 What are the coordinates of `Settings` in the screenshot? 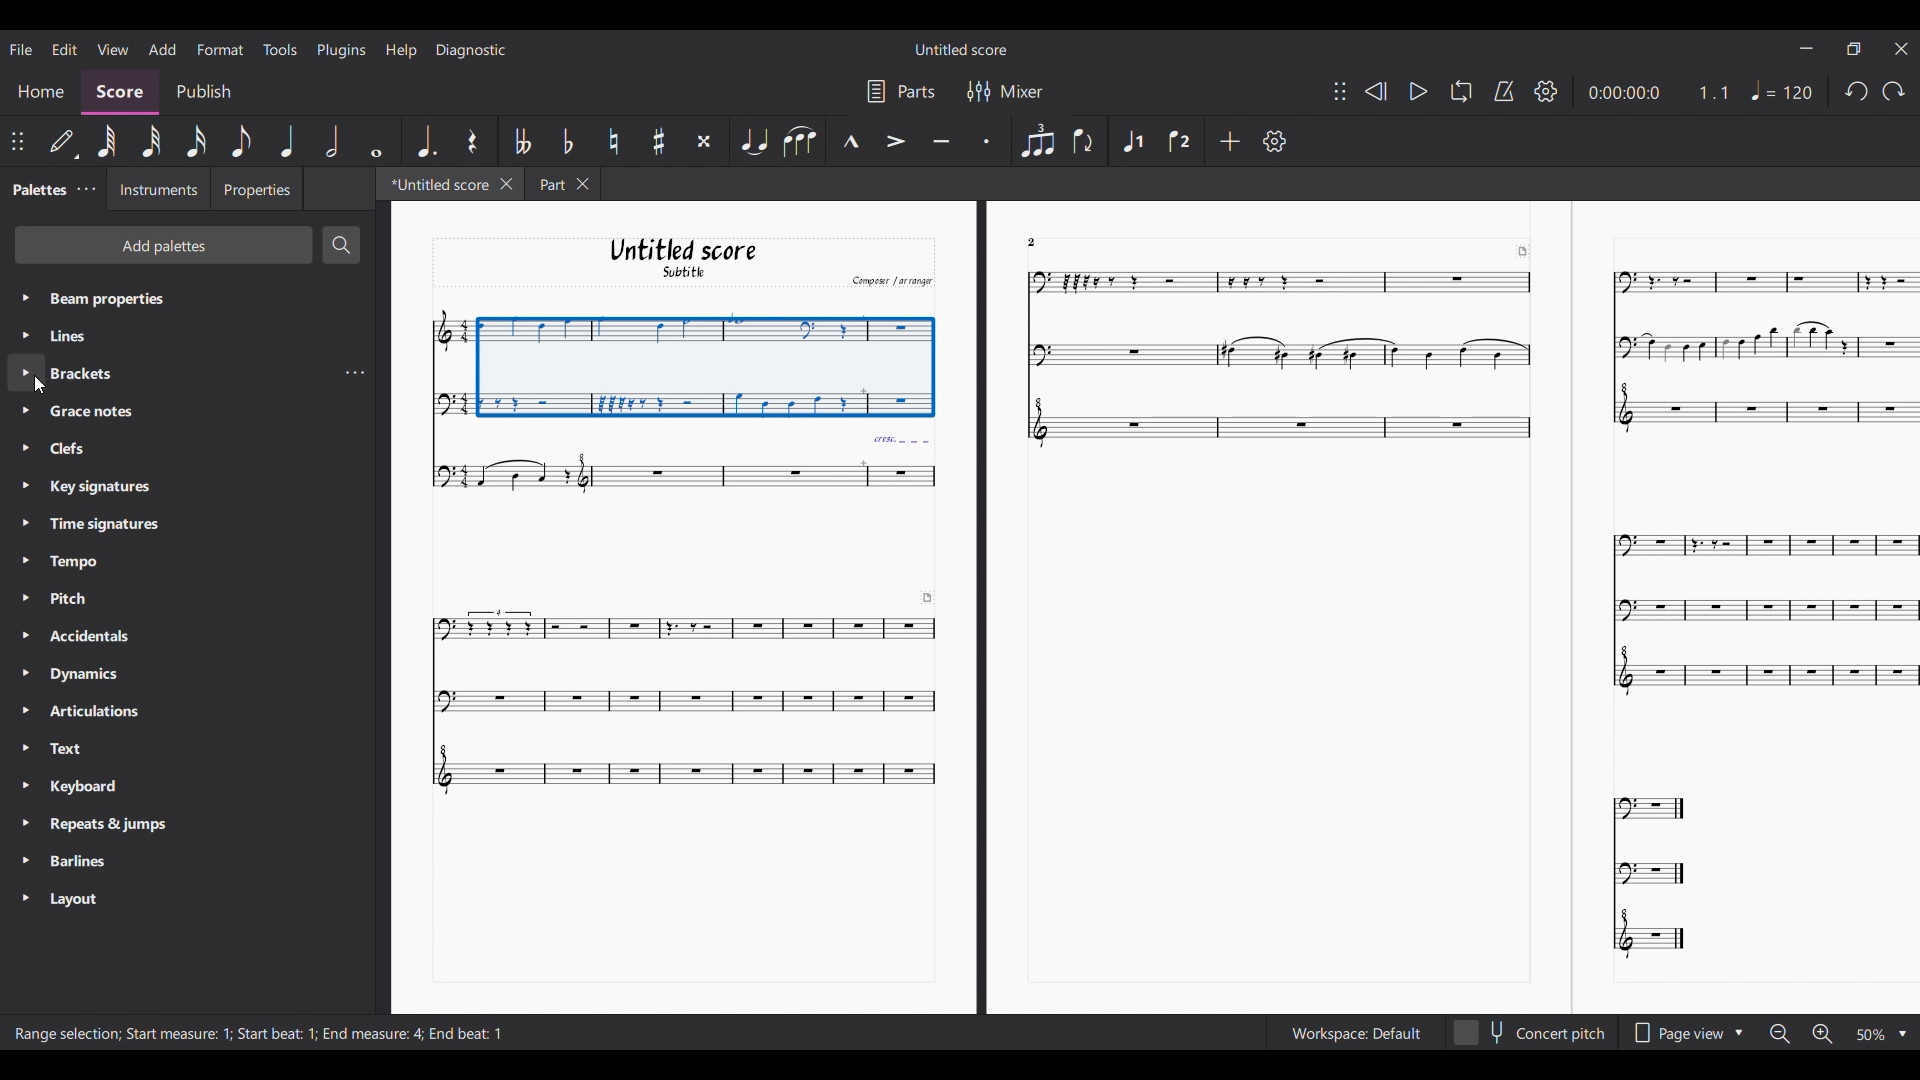 It's located at (1547, 91).